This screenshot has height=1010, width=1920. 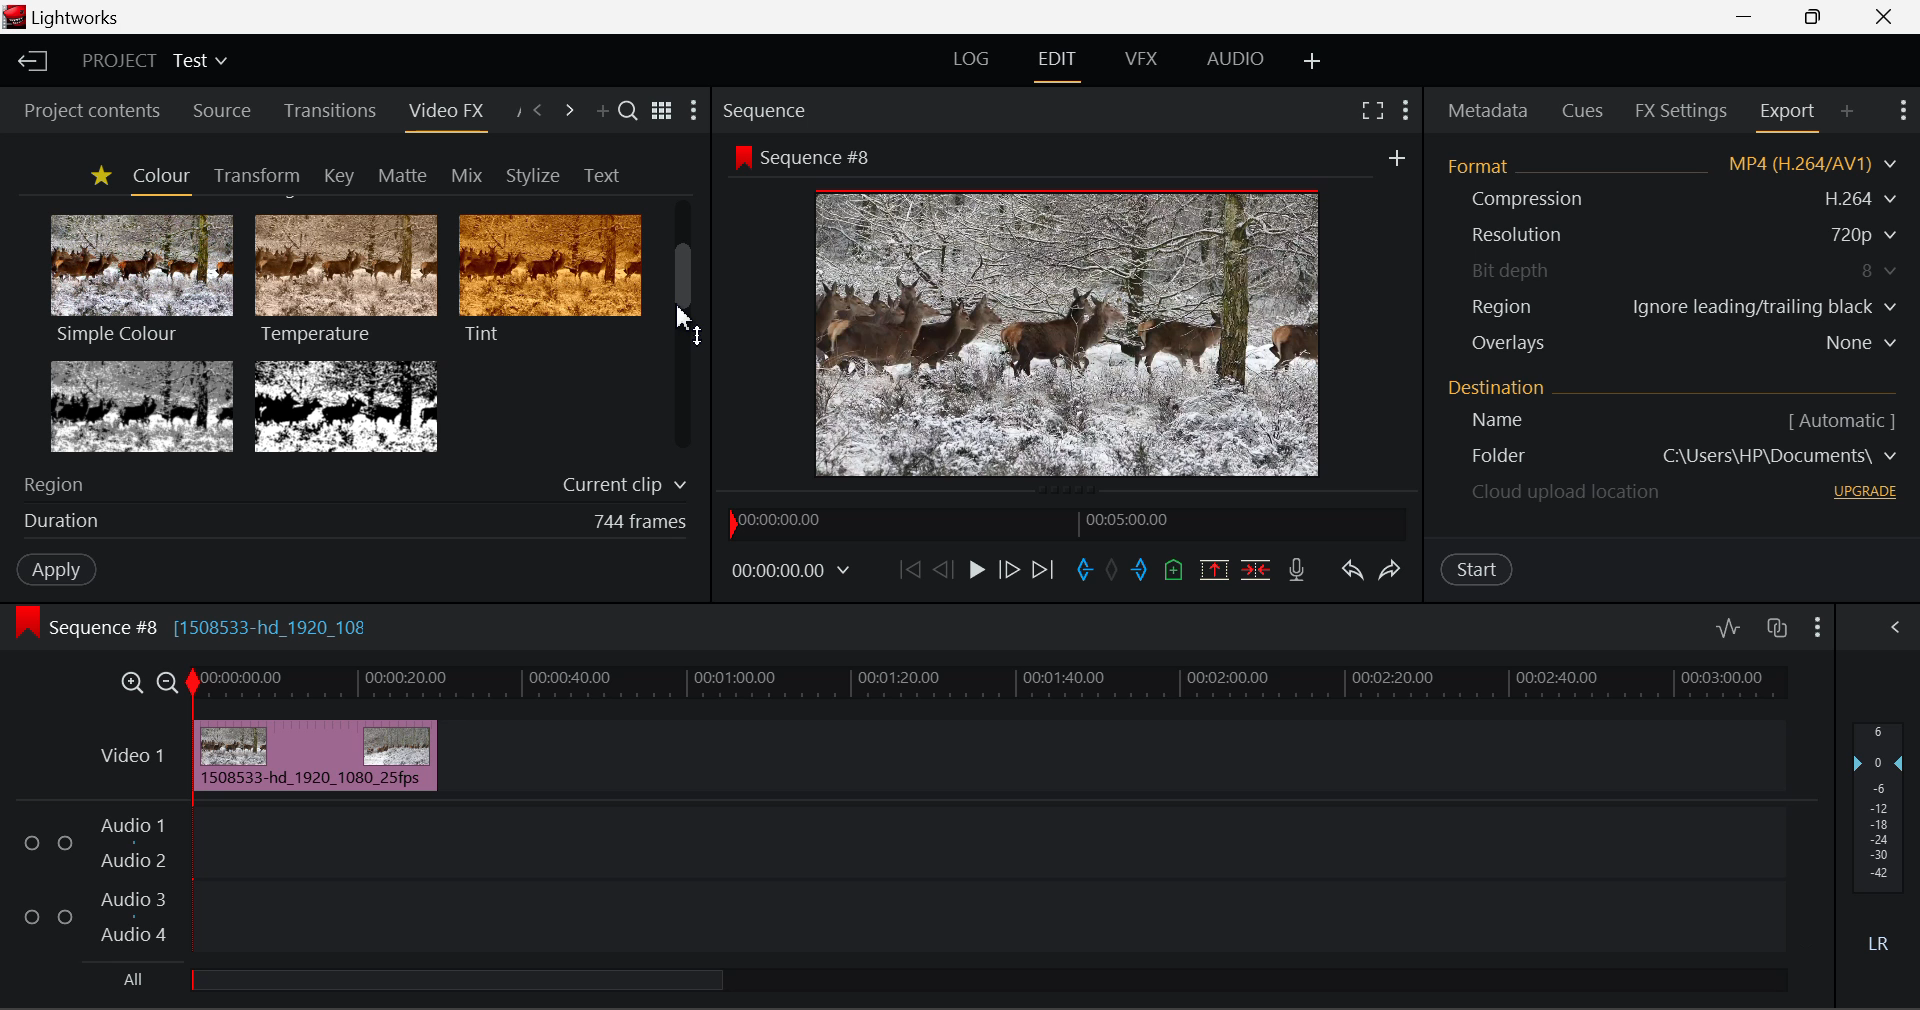 I want to click on Two Tone, so click(x=343, y=405).